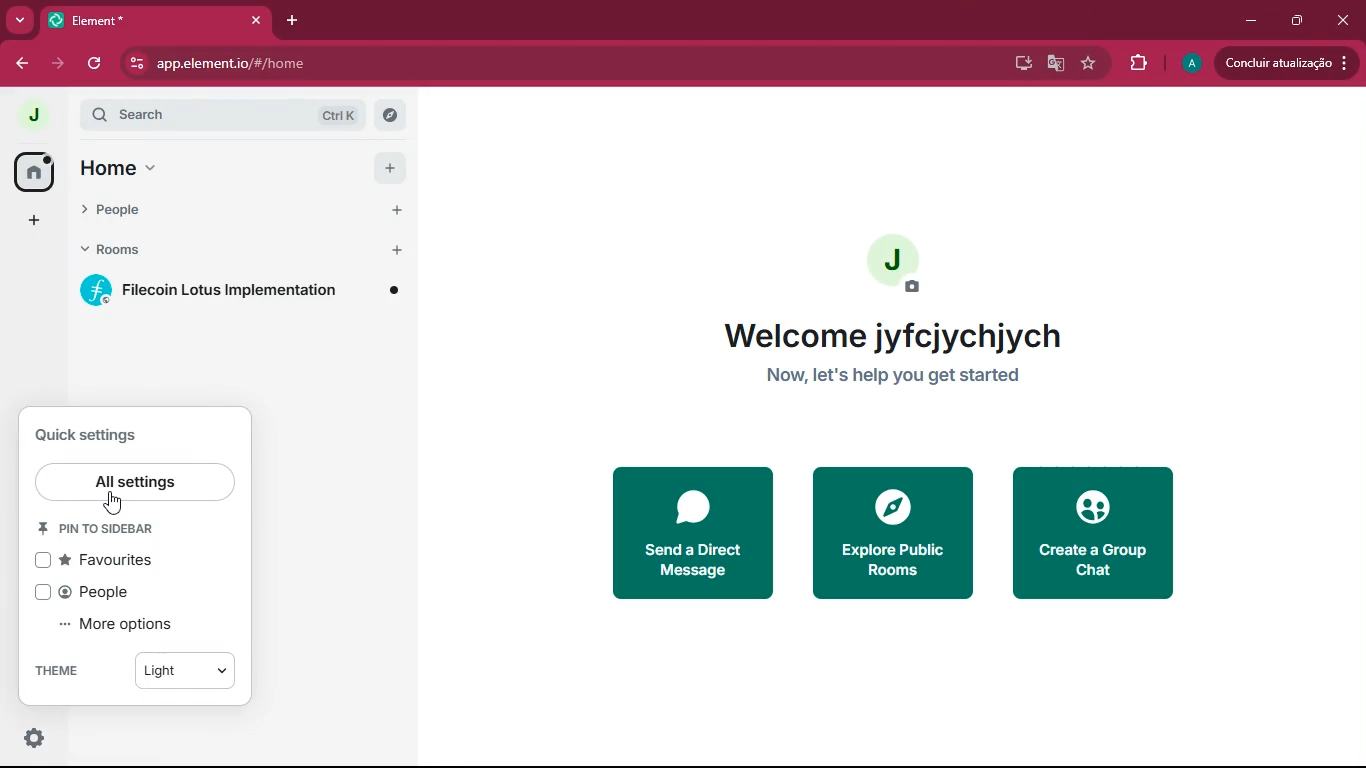 This screenshot has height=768, width=1366. Describe the element at coordinates (74, 670) in the screenshot. I see `Theme` at that location.